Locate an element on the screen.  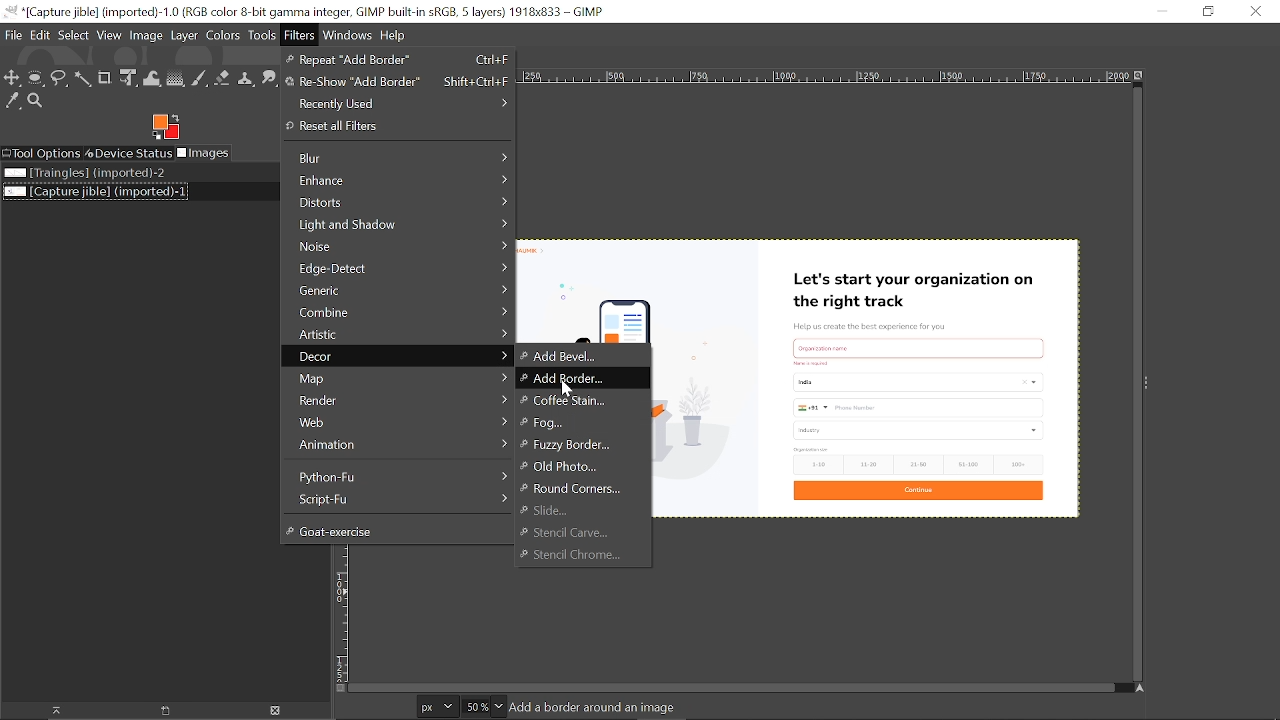
text is located at coordinates (813, 363).